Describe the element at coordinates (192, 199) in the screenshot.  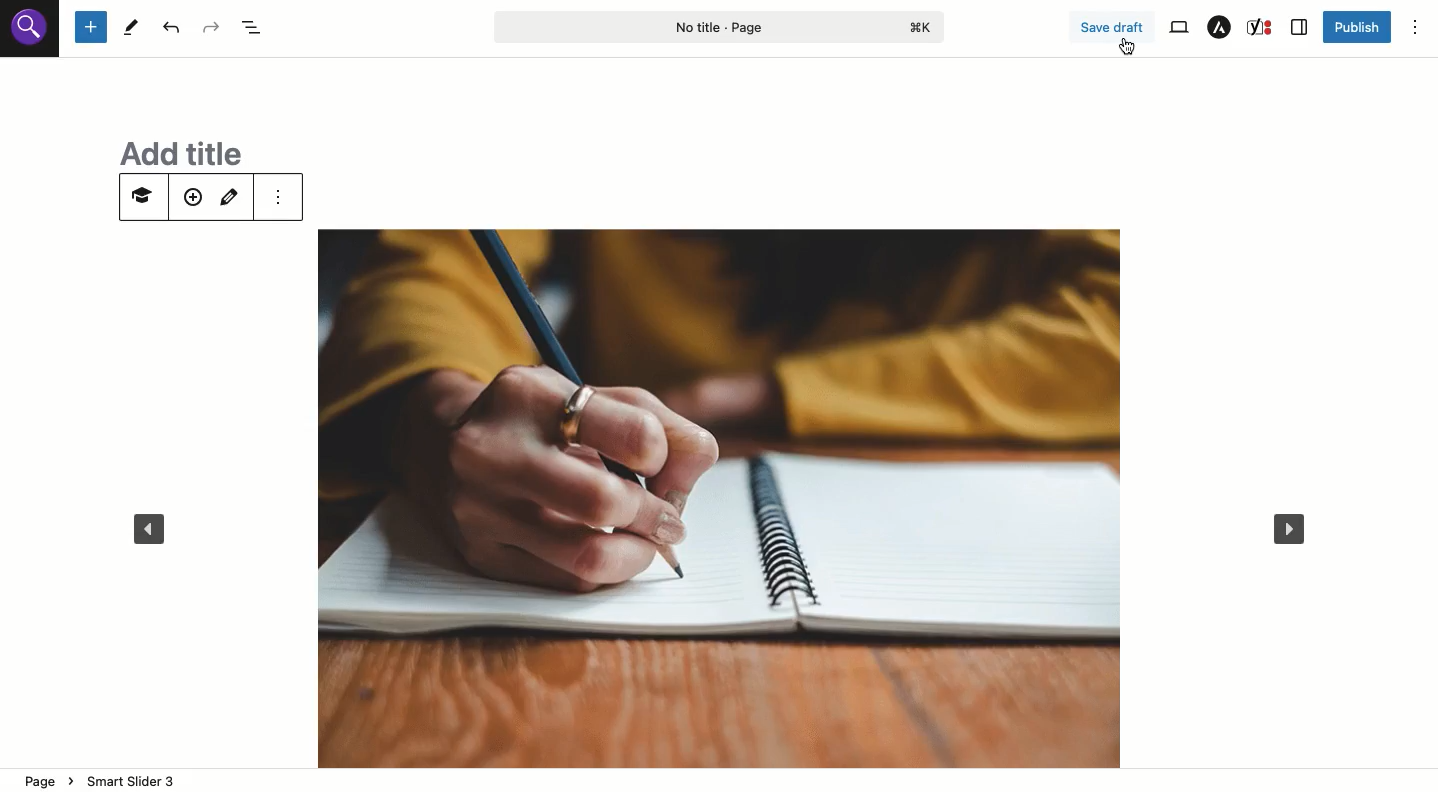
I see `Add` at that location.